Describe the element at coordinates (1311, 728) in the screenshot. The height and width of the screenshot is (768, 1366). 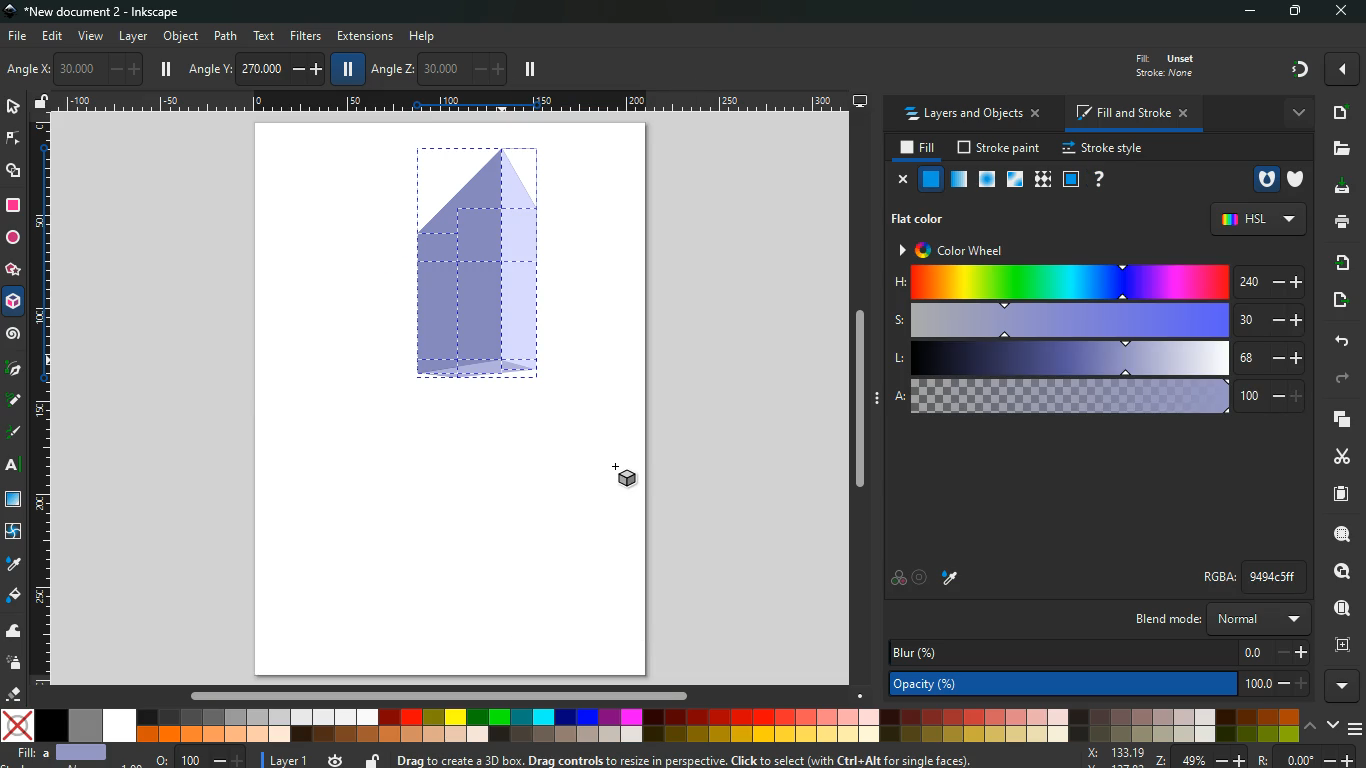
I see `up` at that location.